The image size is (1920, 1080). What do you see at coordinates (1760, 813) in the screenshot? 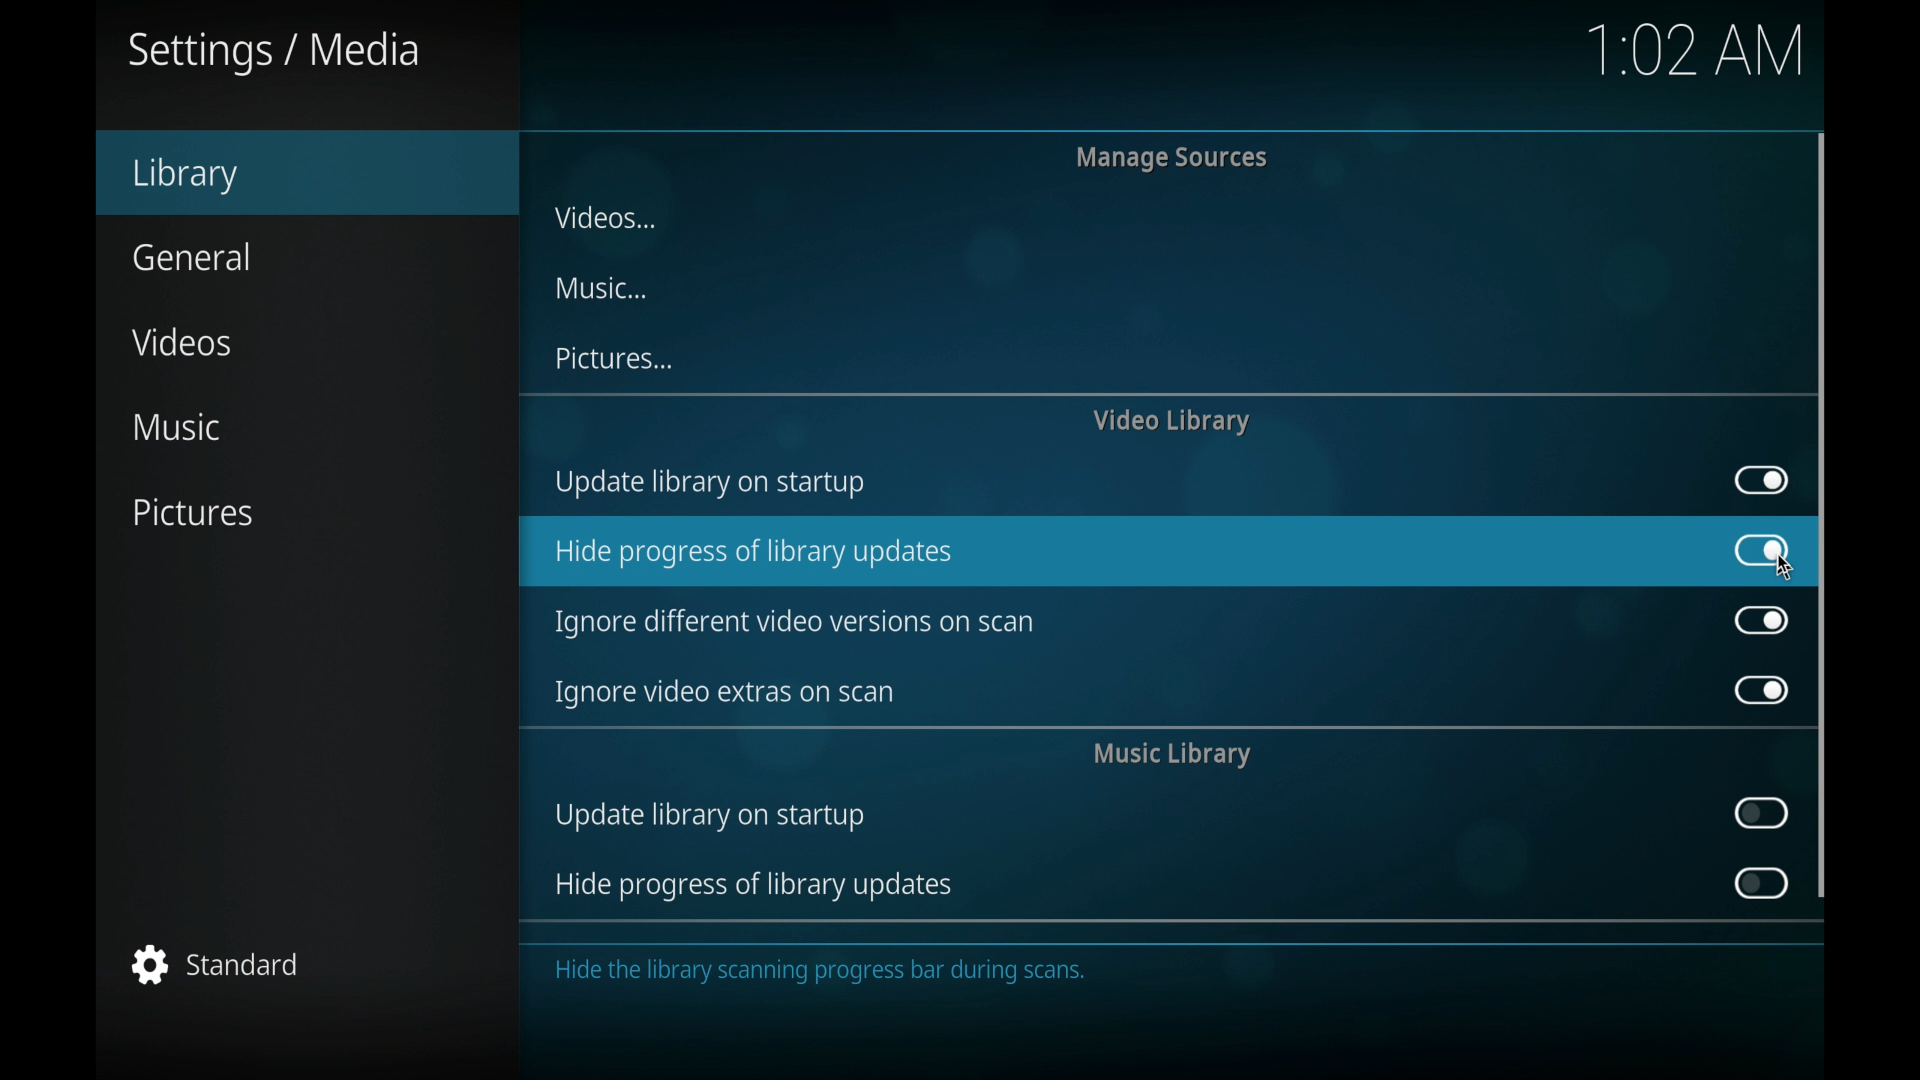
I see `toggle button` at bounding box center [1760, 813].